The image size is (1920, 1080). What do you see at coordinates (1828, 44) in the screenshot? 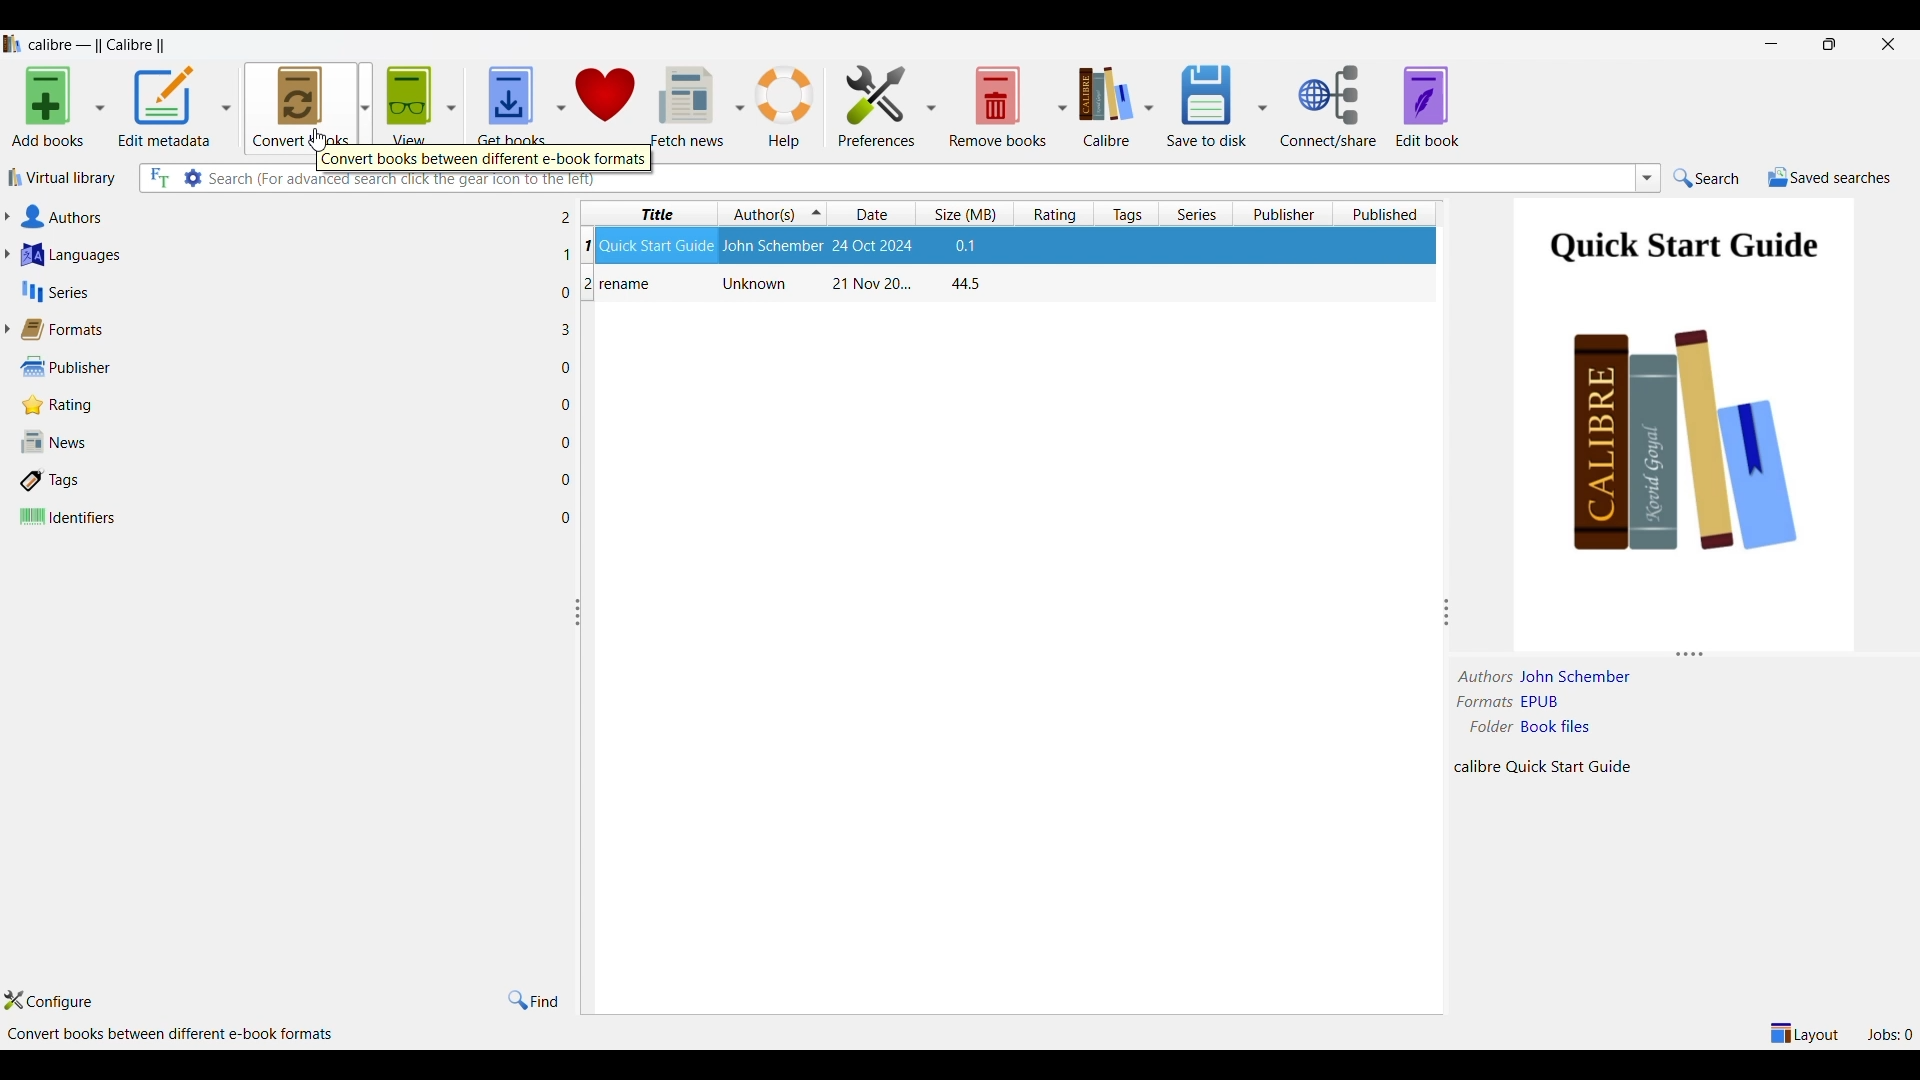
I see `restore` at bounding box center [1828, 44].